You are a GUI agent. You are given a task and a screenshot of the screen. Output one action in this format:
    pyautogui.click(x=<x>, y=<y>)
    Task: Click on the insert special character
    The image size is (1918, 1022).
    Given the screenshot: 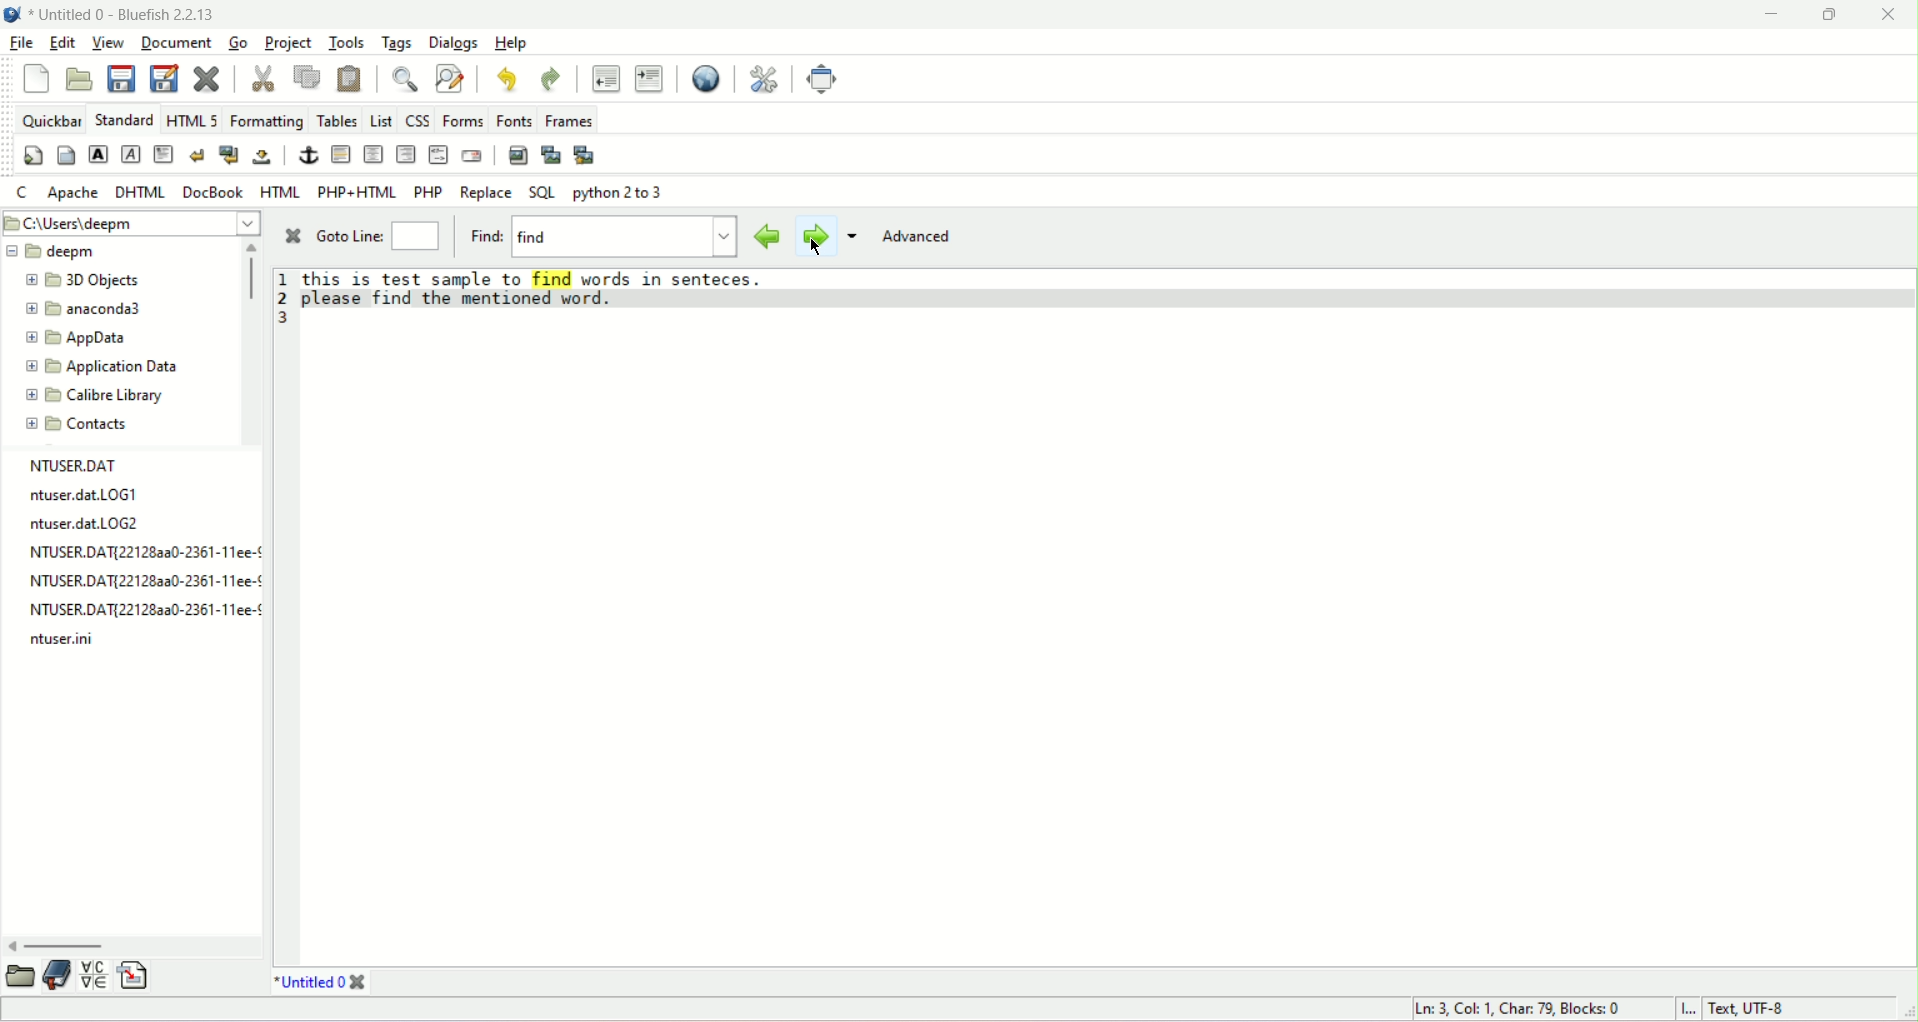 What is the action you would take?
    pyautogui.click(x=92, y=975)
    